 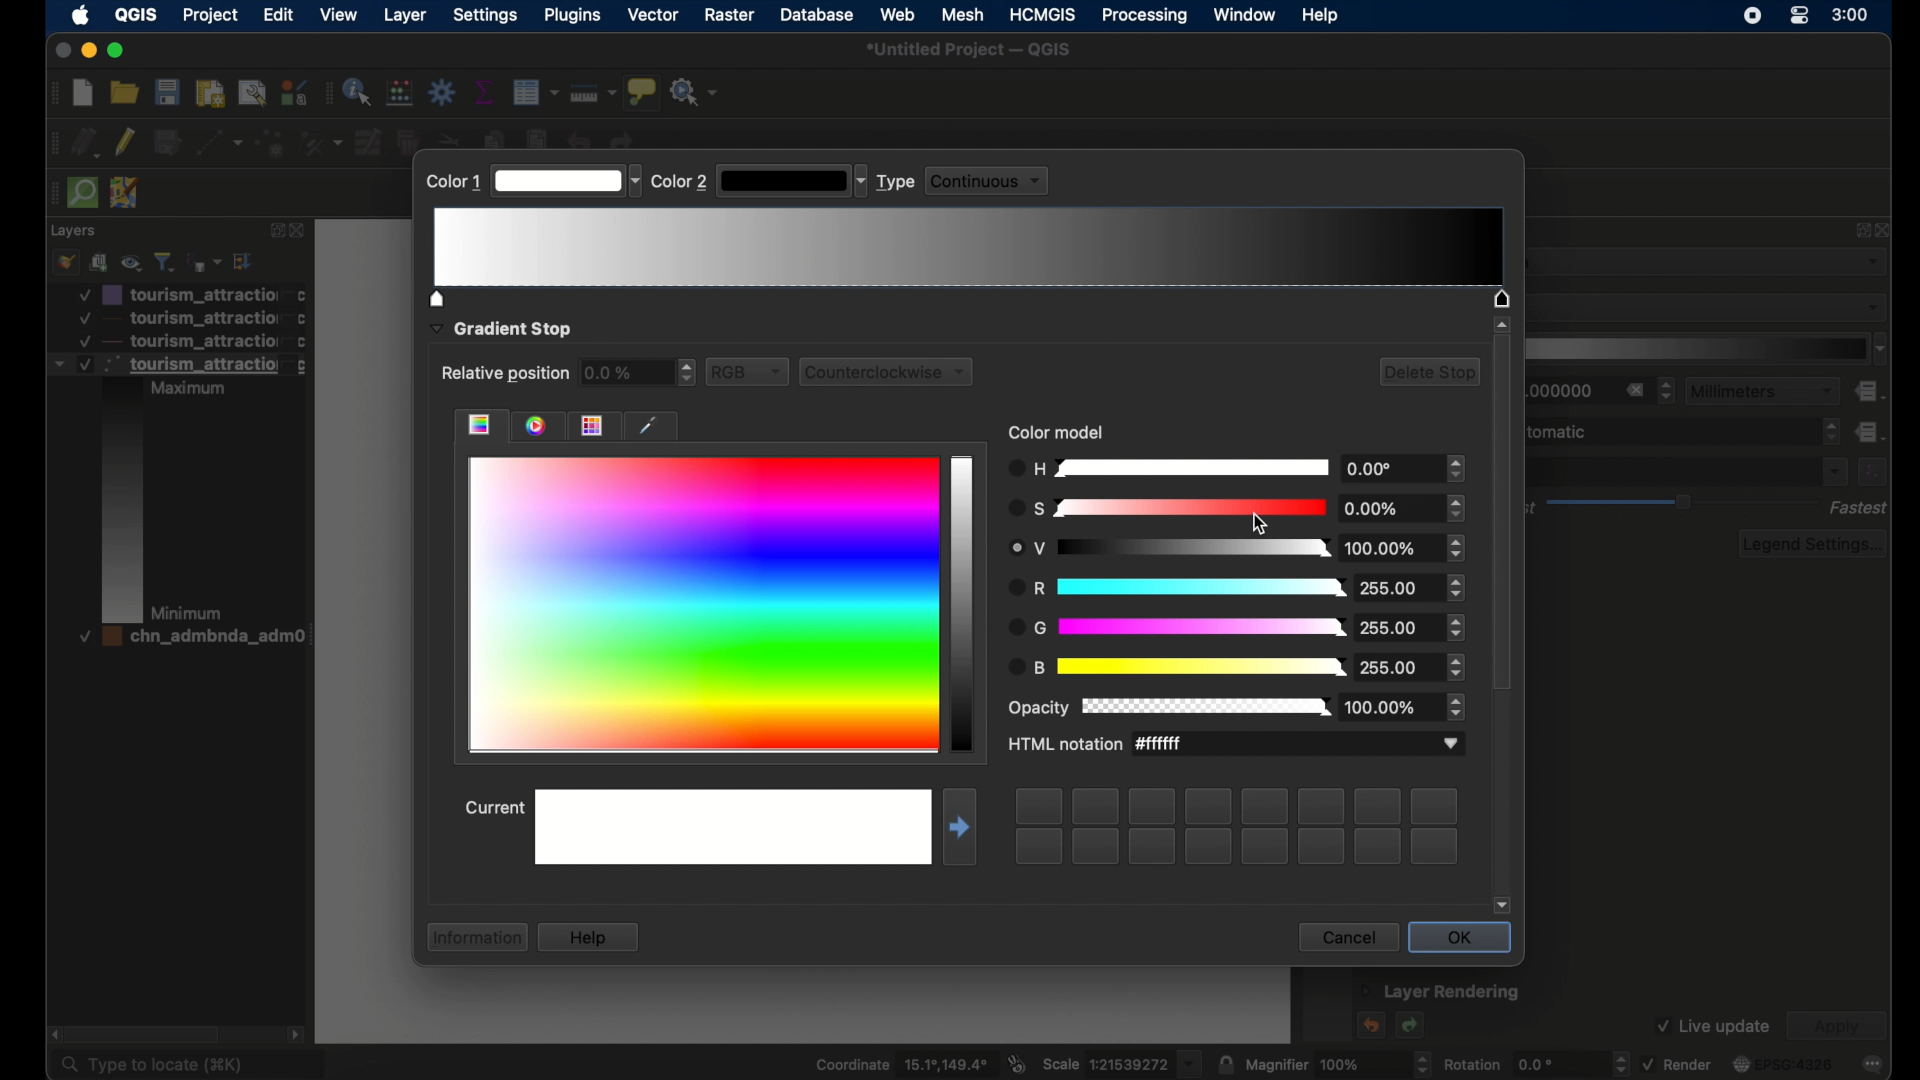 What do you see at coordinates (1338, 1063) in the screenshot?
I see `magnifier` at bounding box center [1338, 1063].